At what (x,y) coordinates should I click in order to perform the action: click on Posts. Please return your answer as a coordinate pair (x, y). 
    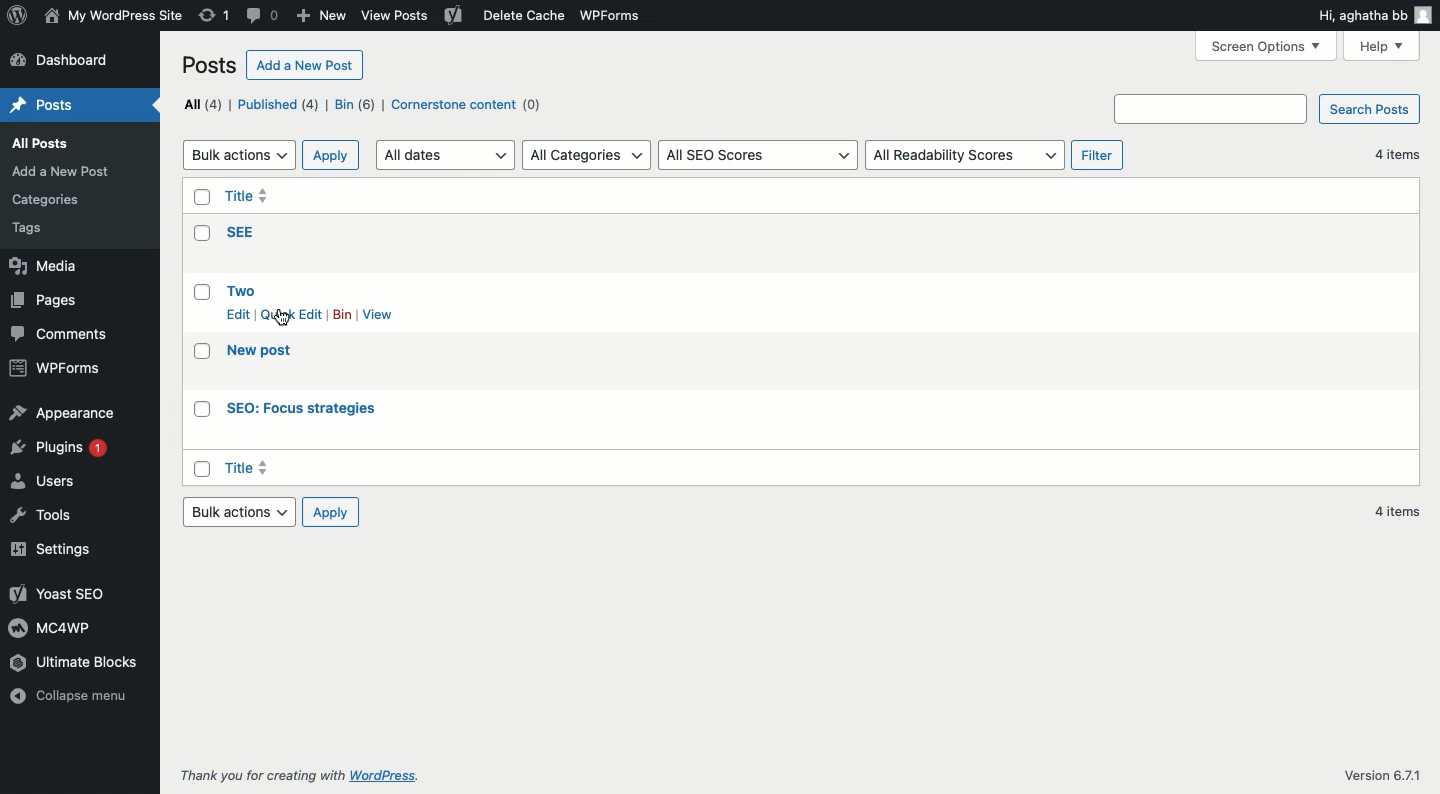
    Looking at the image, I should click on (211, 64).